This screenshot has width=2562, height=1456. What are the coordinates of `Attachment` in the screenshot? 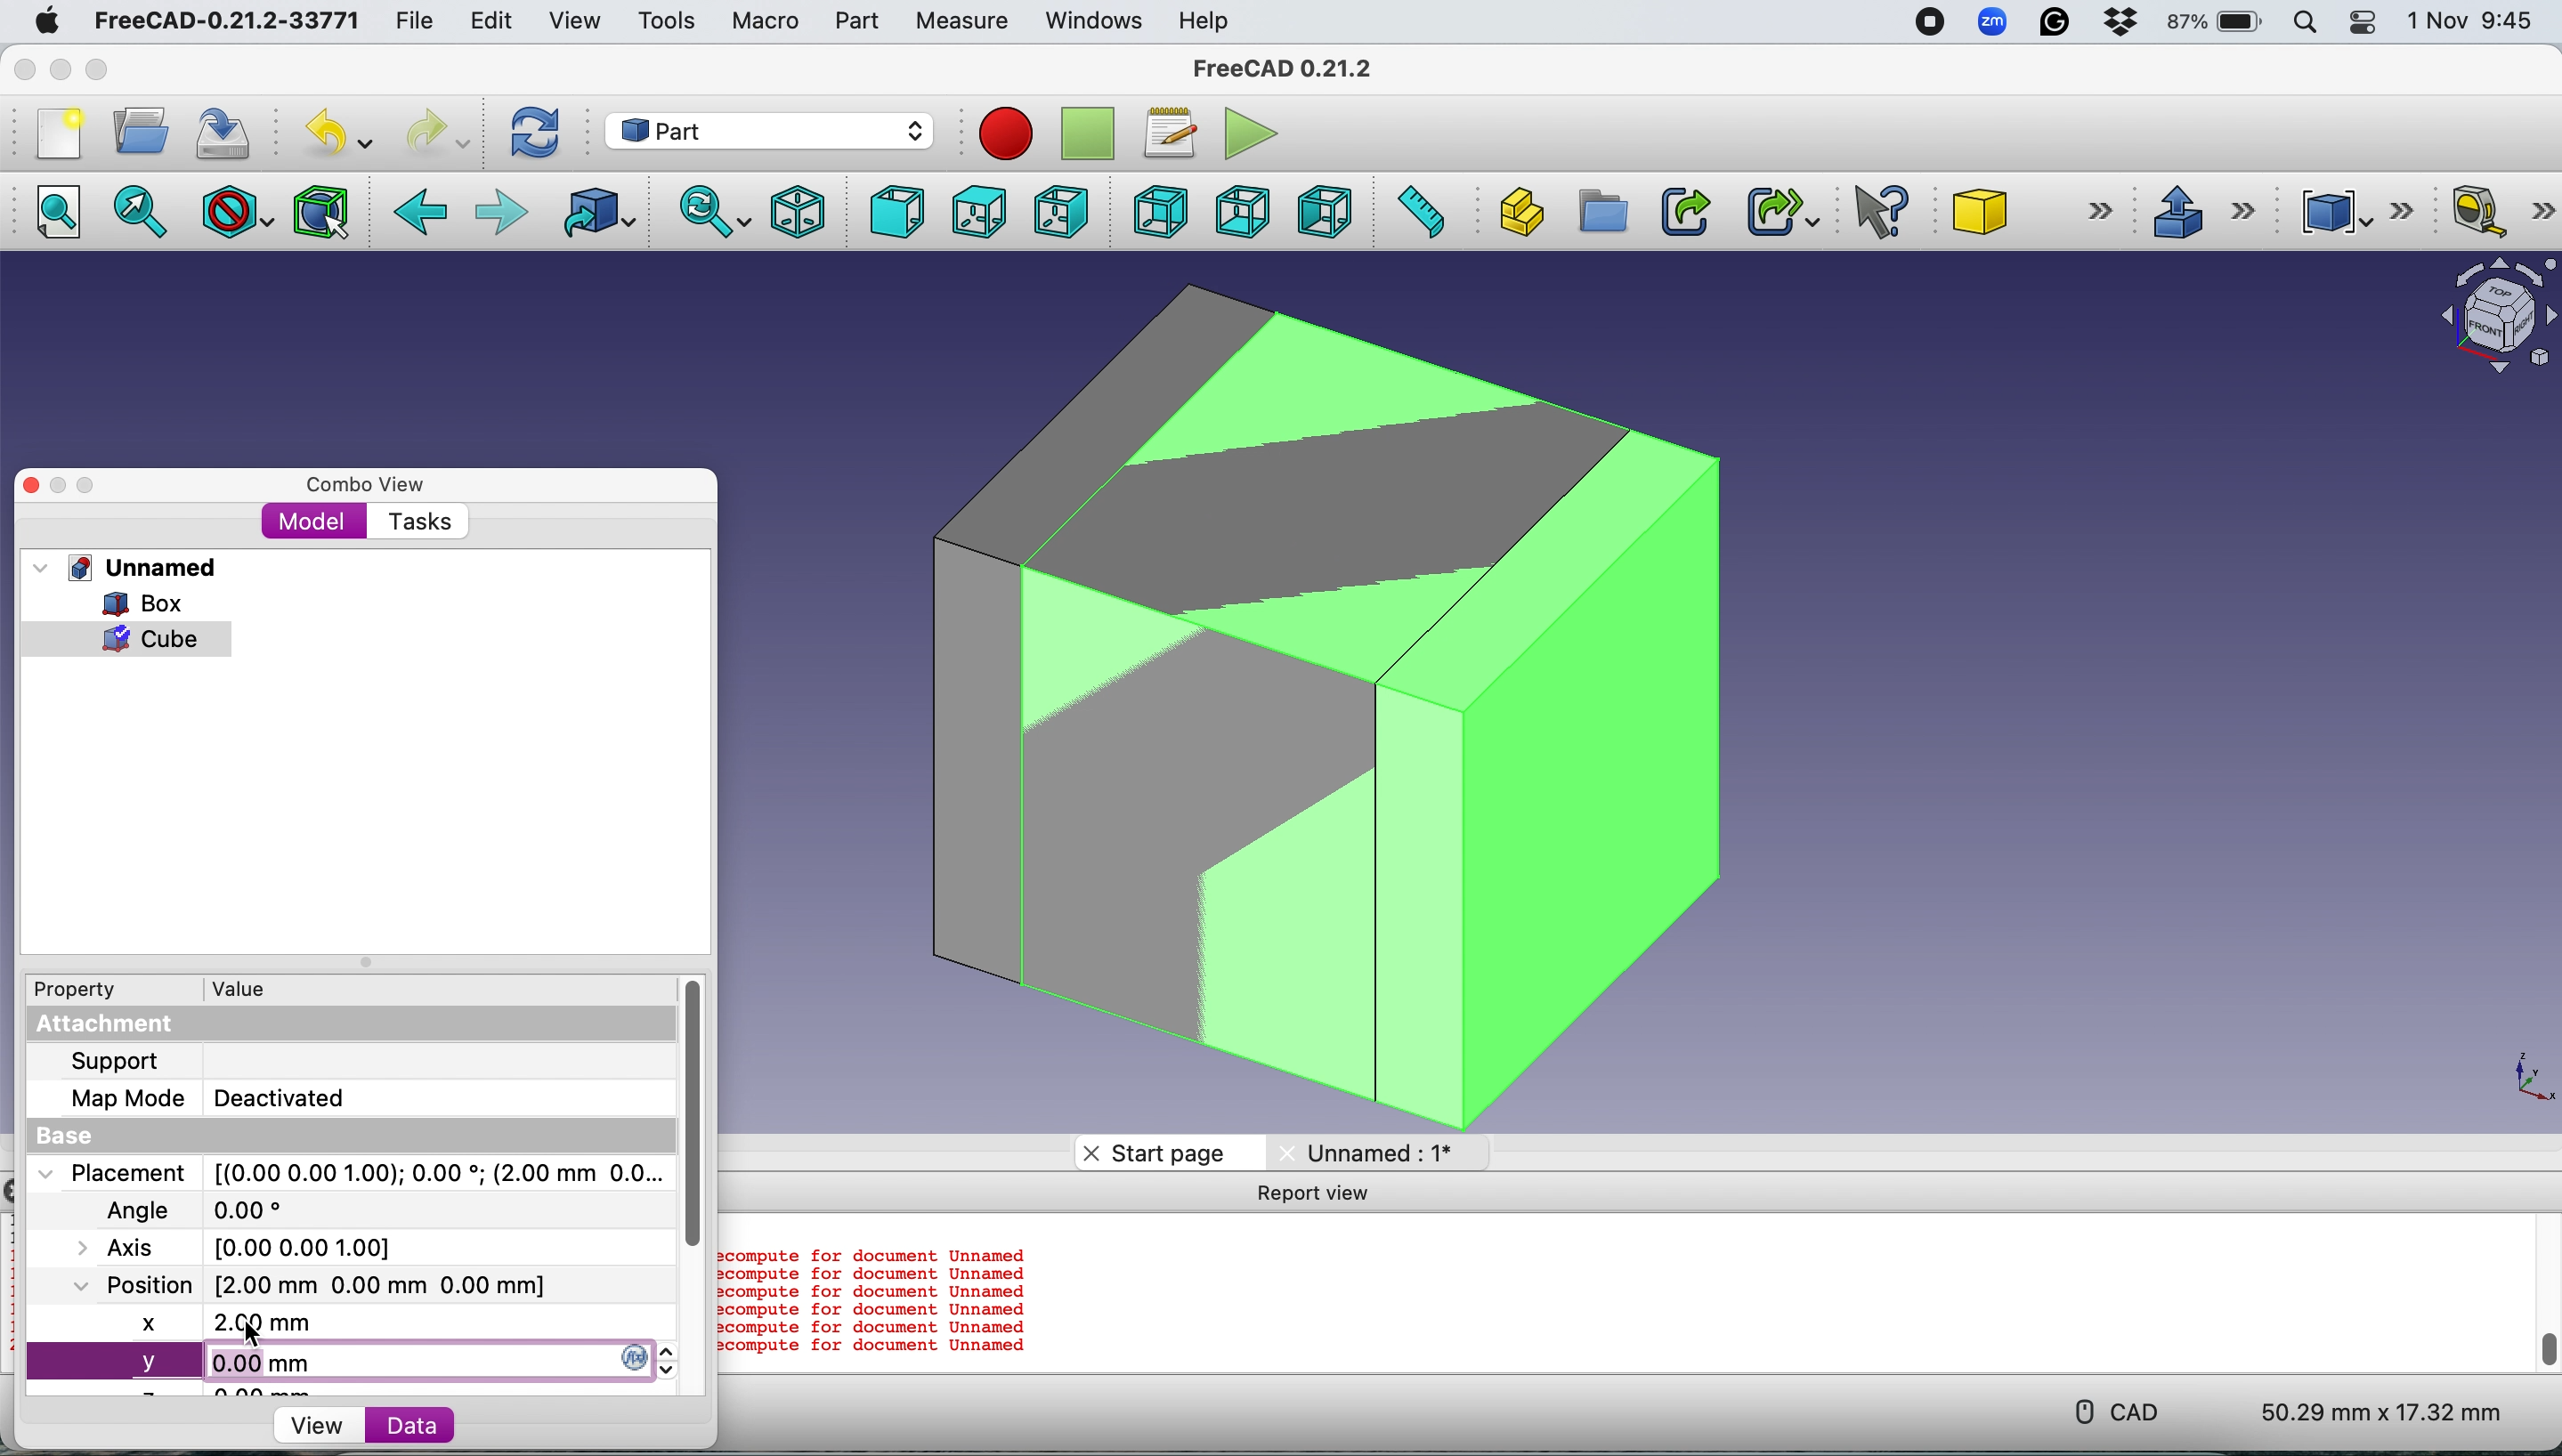 It's located at (111, 1026).